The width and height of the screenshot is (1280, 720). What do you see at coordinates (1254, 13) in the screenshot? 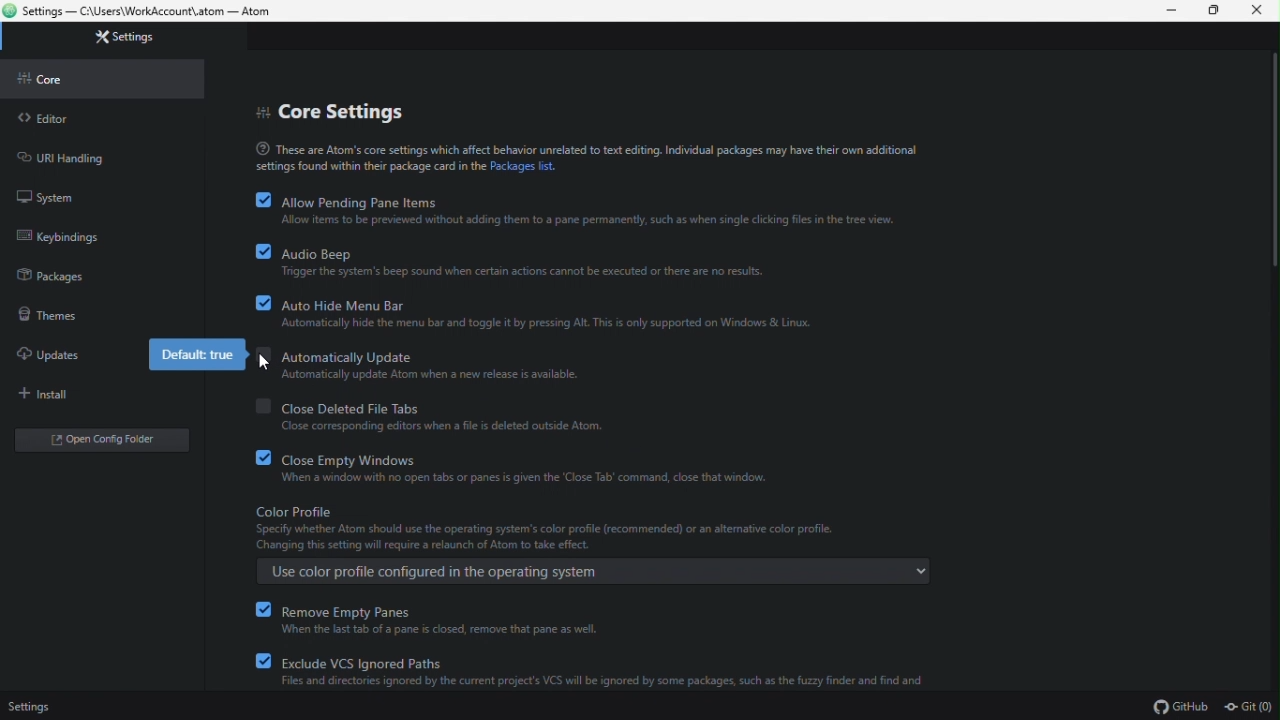
I see `Close` at bounding box center [1254, 13].